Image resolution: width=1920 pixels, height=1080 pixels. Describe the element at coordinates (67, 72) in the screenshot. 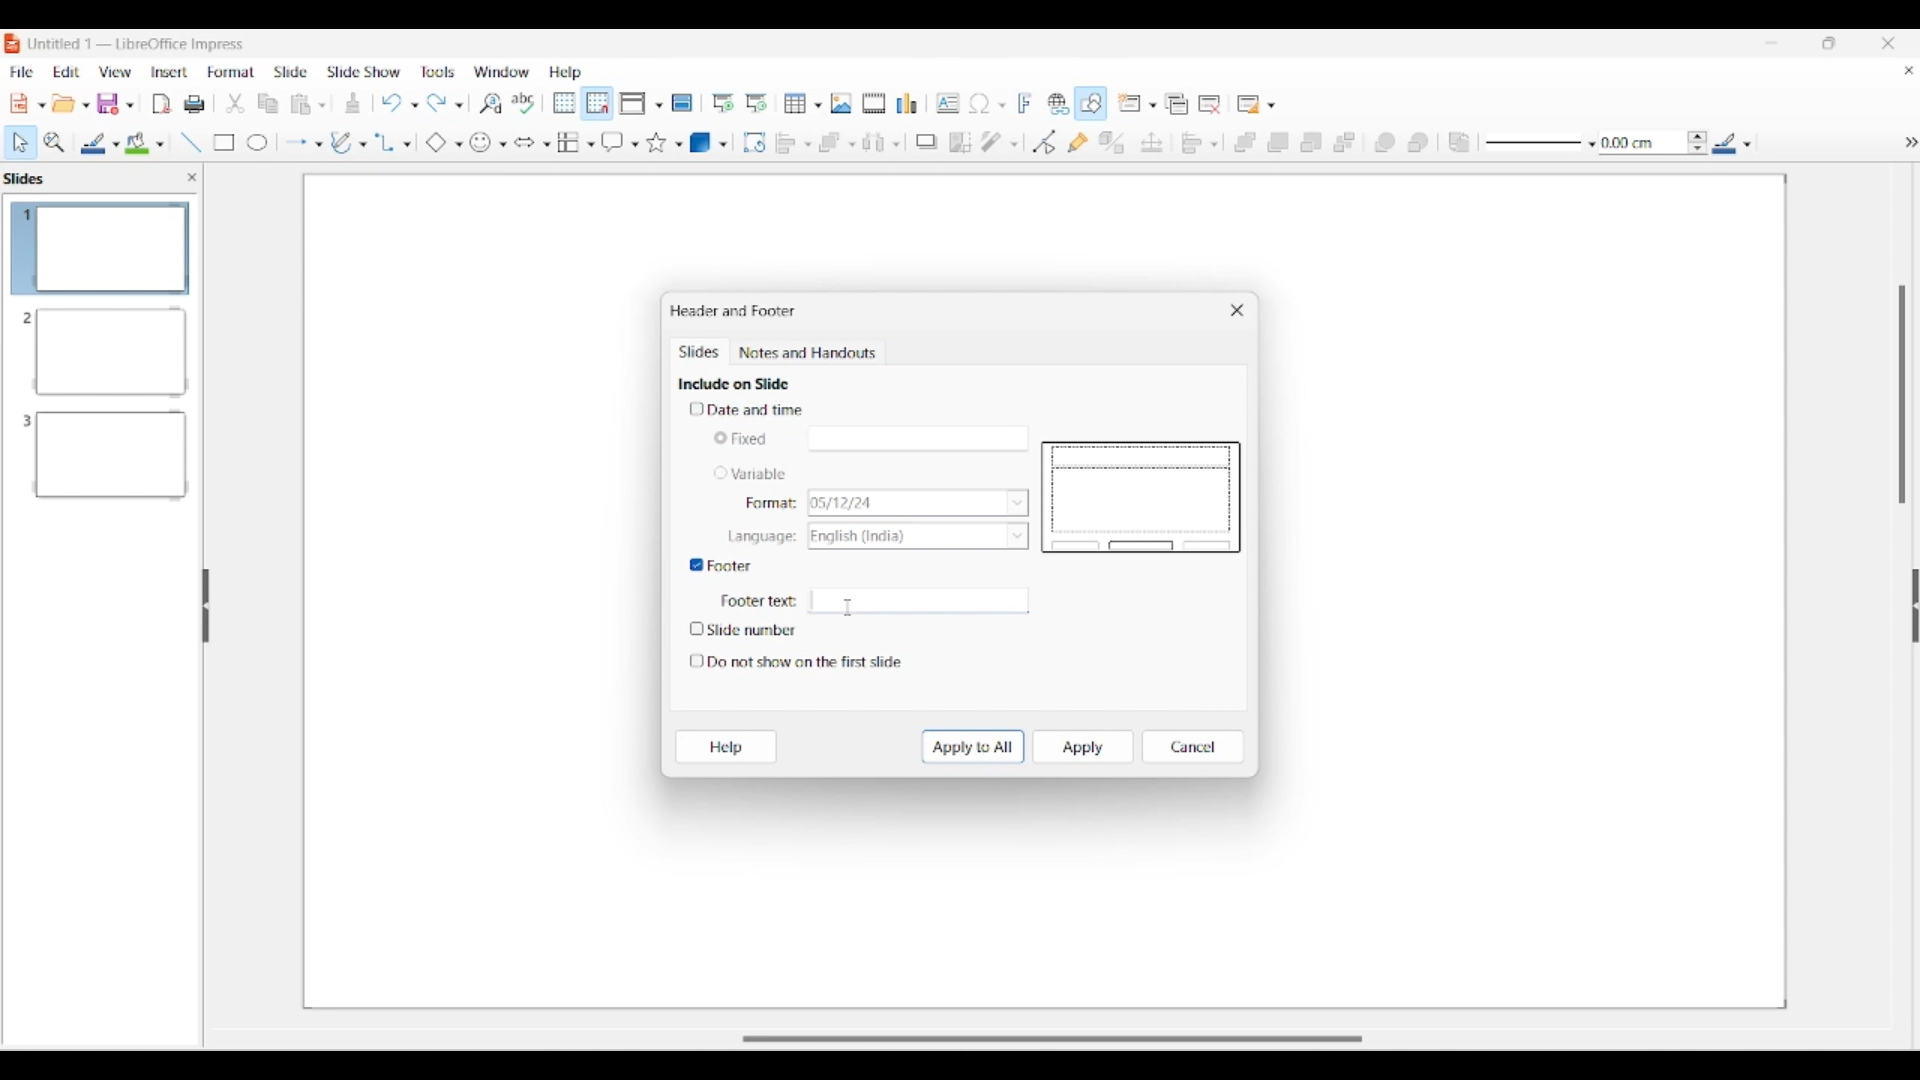

I see `Edit menu` at that location.